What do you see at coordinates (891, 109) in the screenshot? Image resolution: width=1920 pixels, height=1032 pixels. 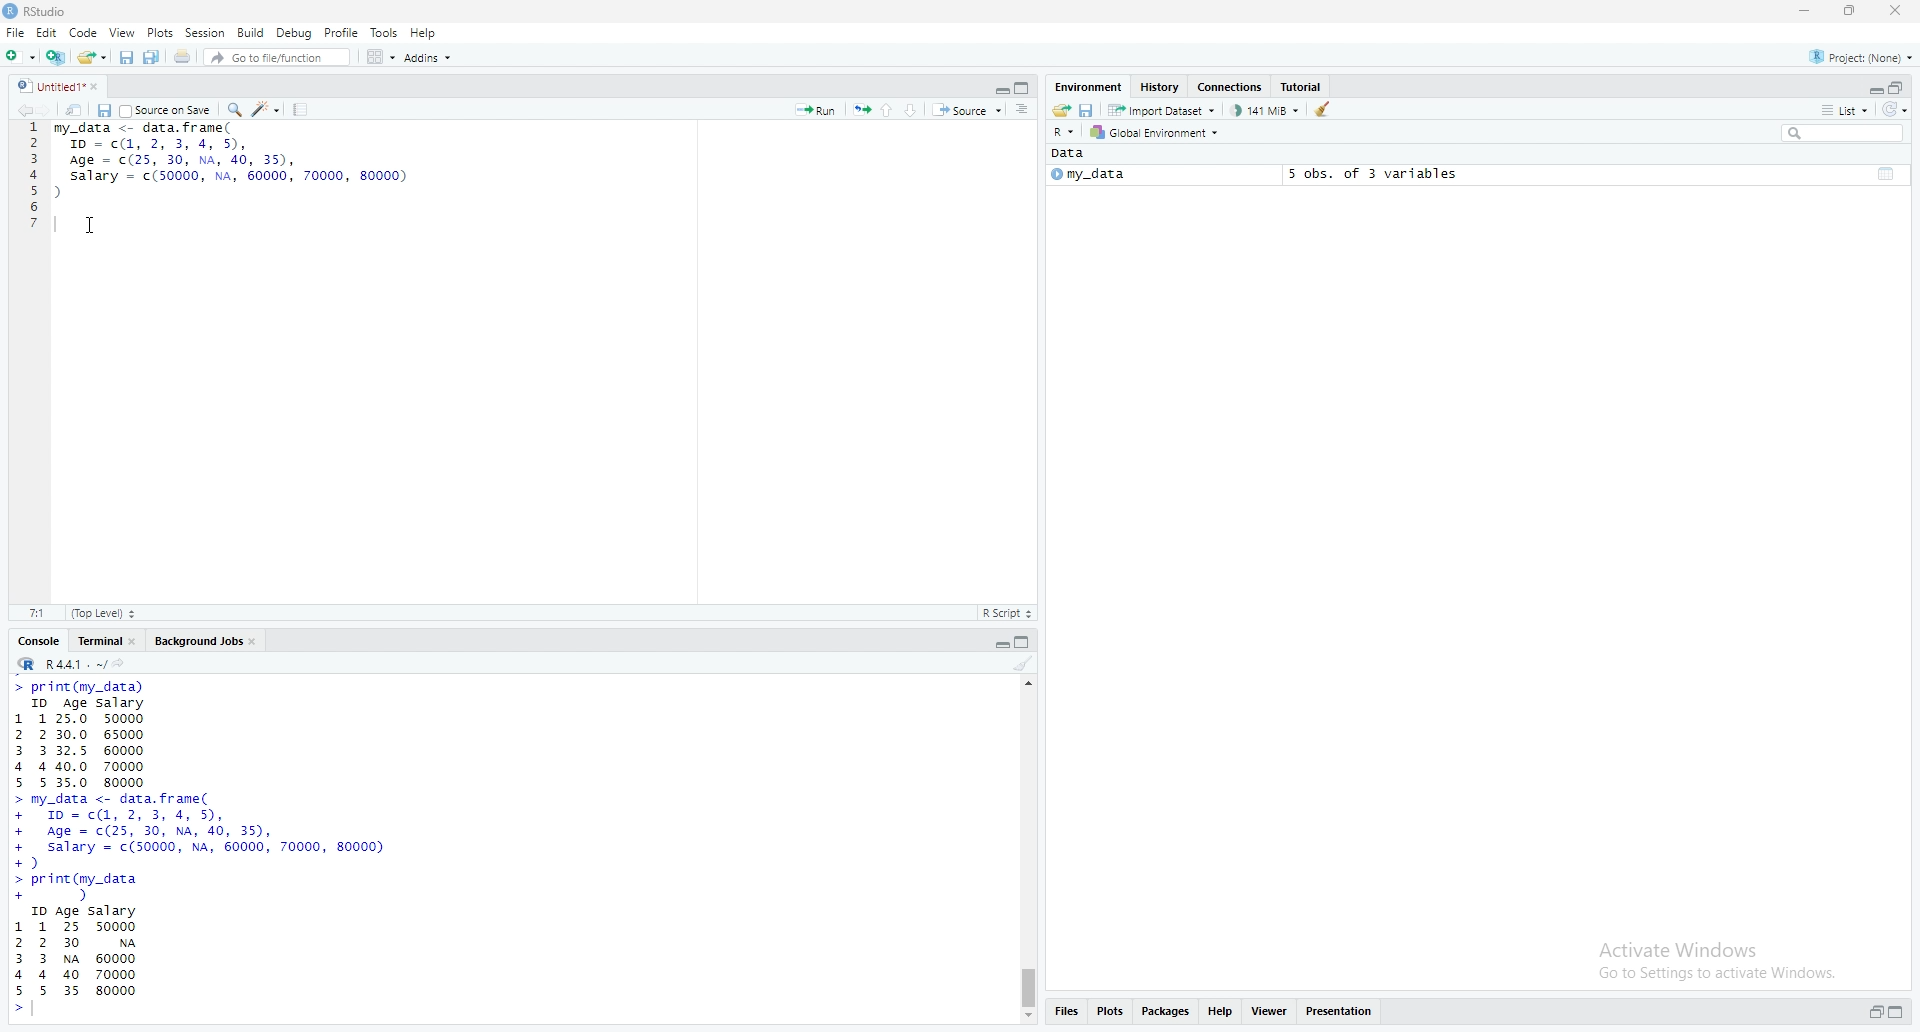 I see `go to the previous section` at bounding box center [891, 109].